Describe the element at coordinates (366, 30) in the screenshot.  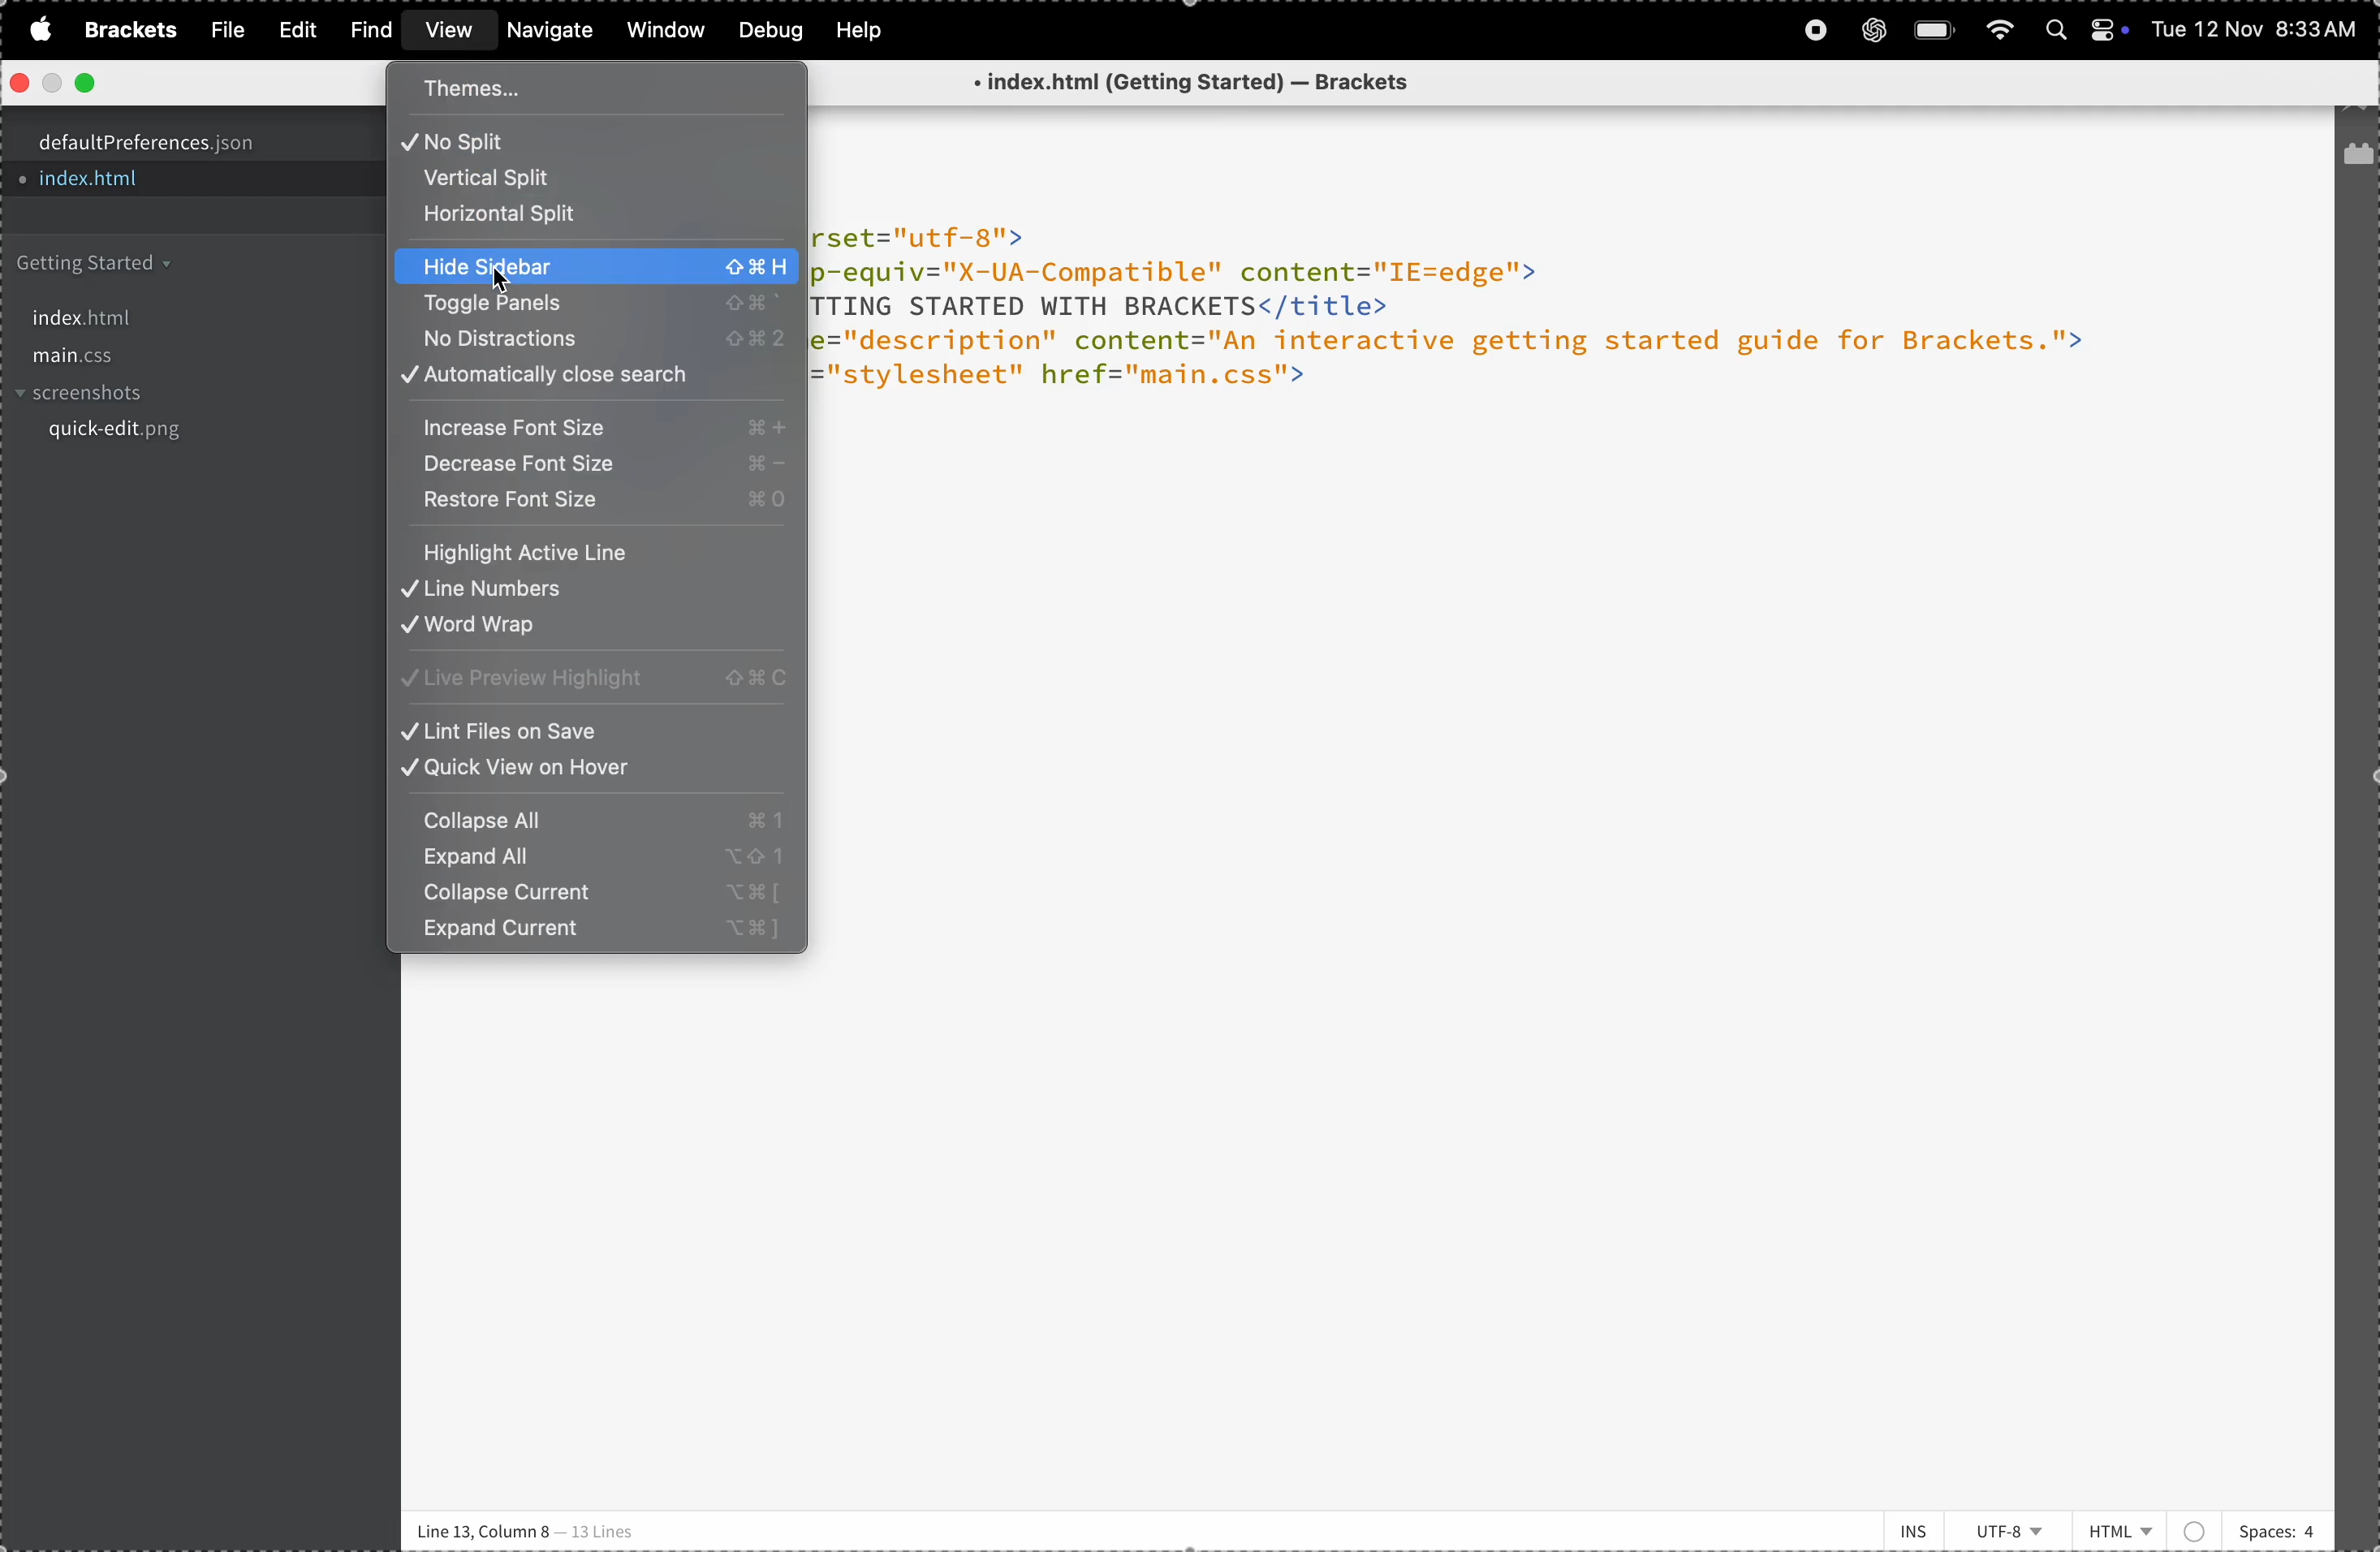
I see `find` at that location.